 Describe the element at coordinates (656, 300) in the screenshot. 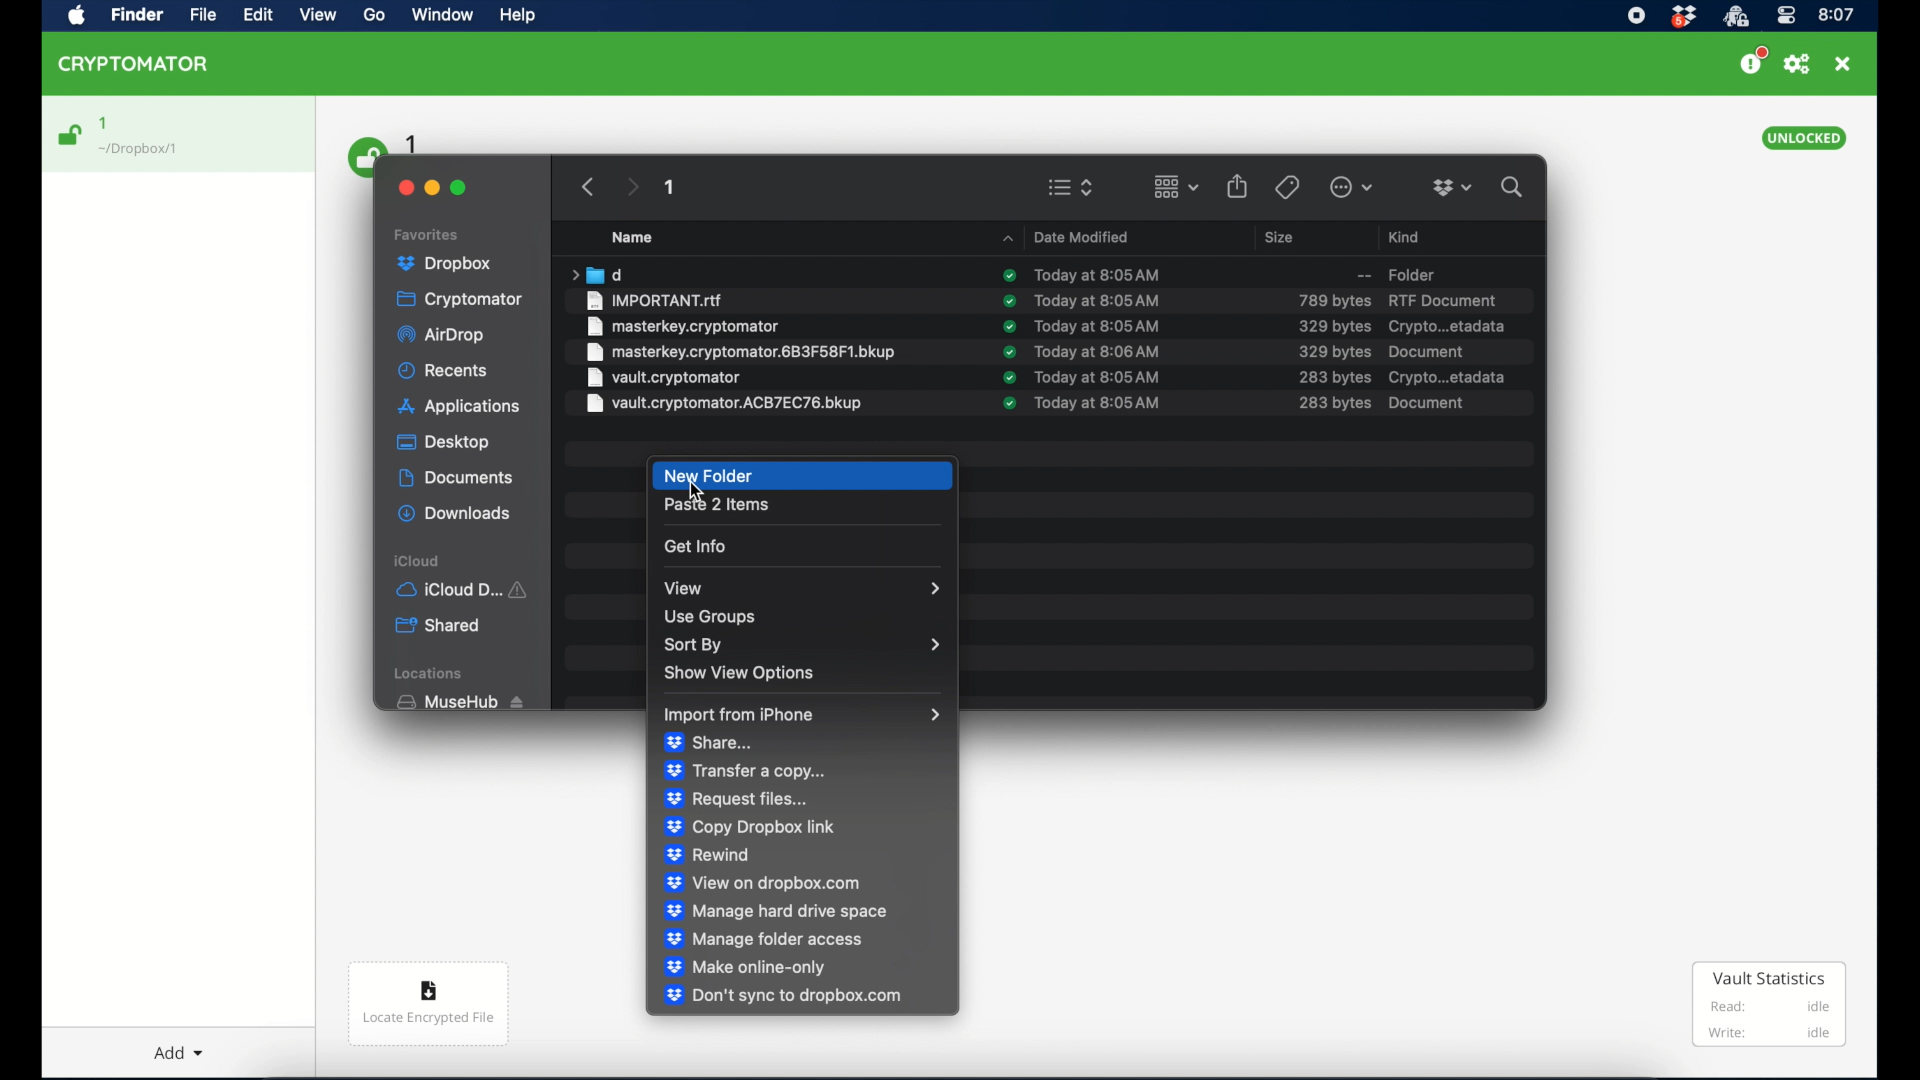

I see `file name` at that location.